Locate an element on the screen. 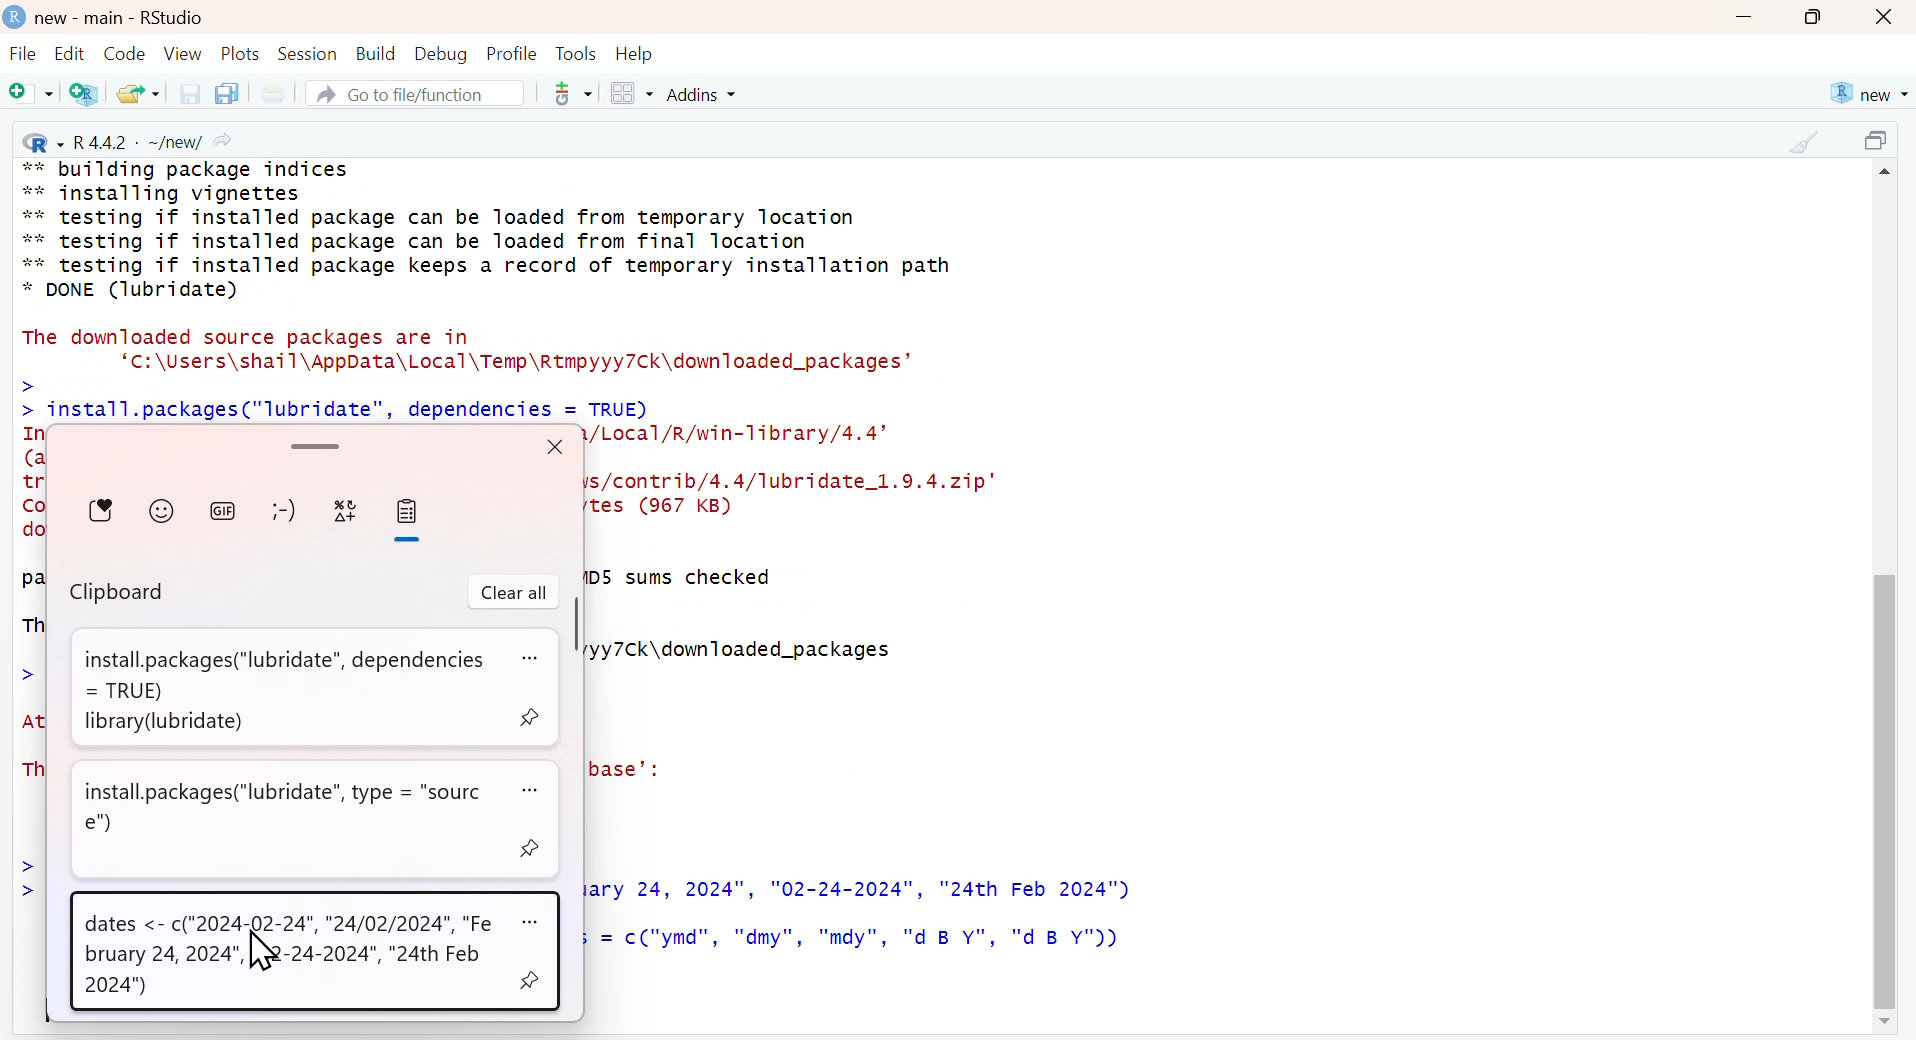 The image size is (1916, 1040). Session is located at coordinates (307, 53).